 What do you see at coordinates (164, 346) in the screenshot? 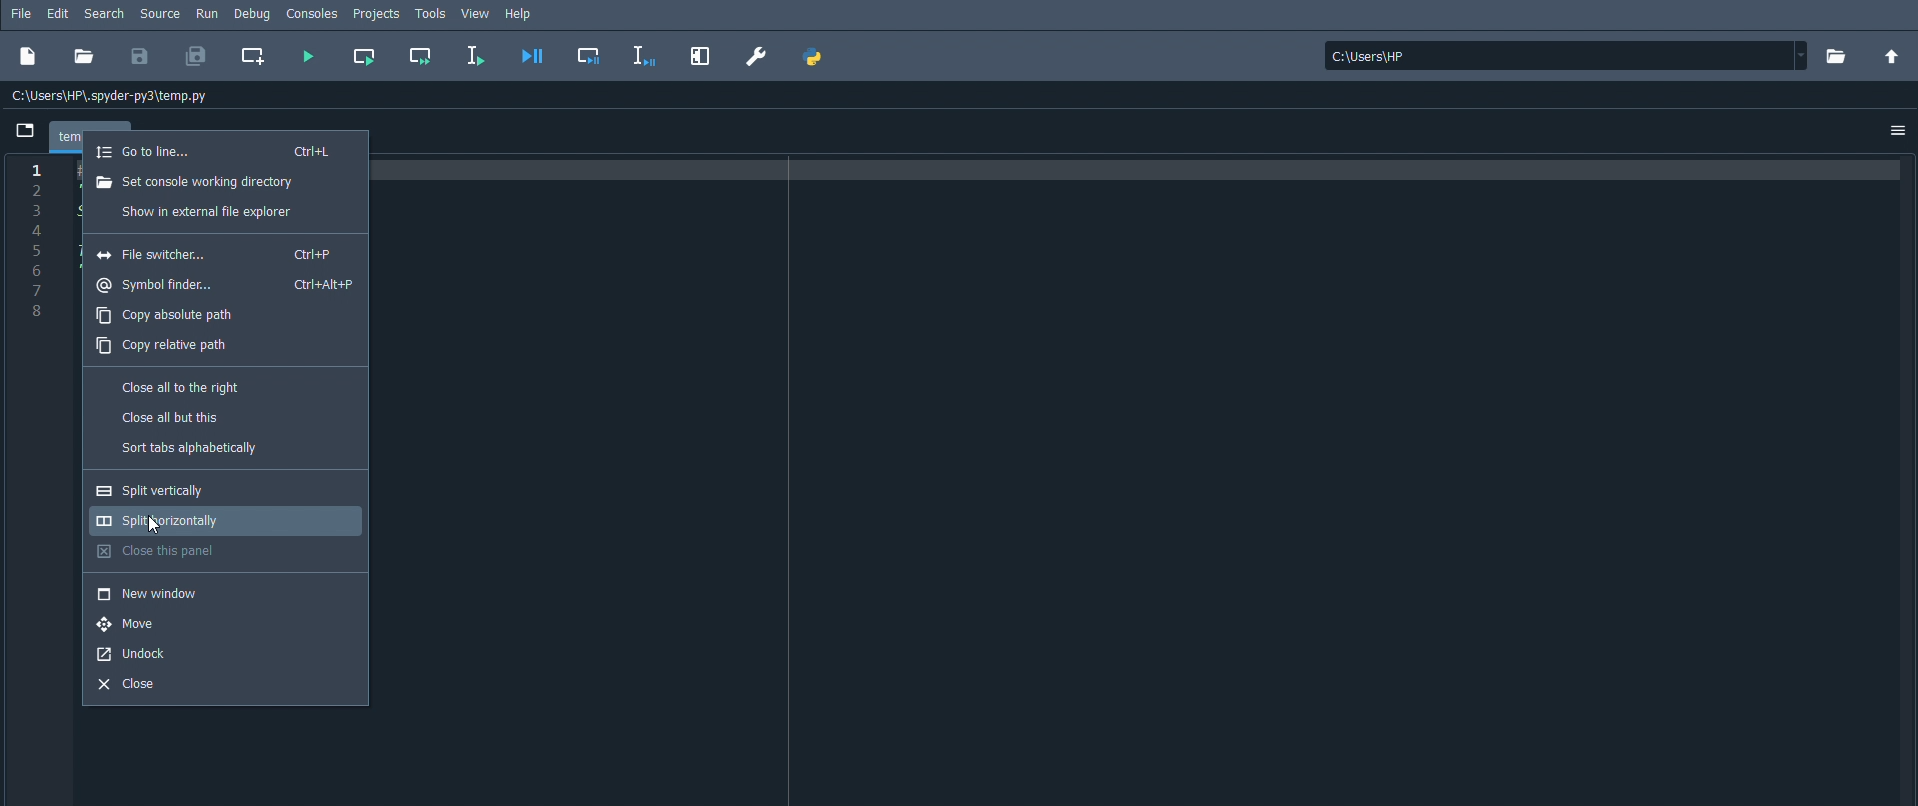
I see `Copy relative path` at bounding box center [164, 346].